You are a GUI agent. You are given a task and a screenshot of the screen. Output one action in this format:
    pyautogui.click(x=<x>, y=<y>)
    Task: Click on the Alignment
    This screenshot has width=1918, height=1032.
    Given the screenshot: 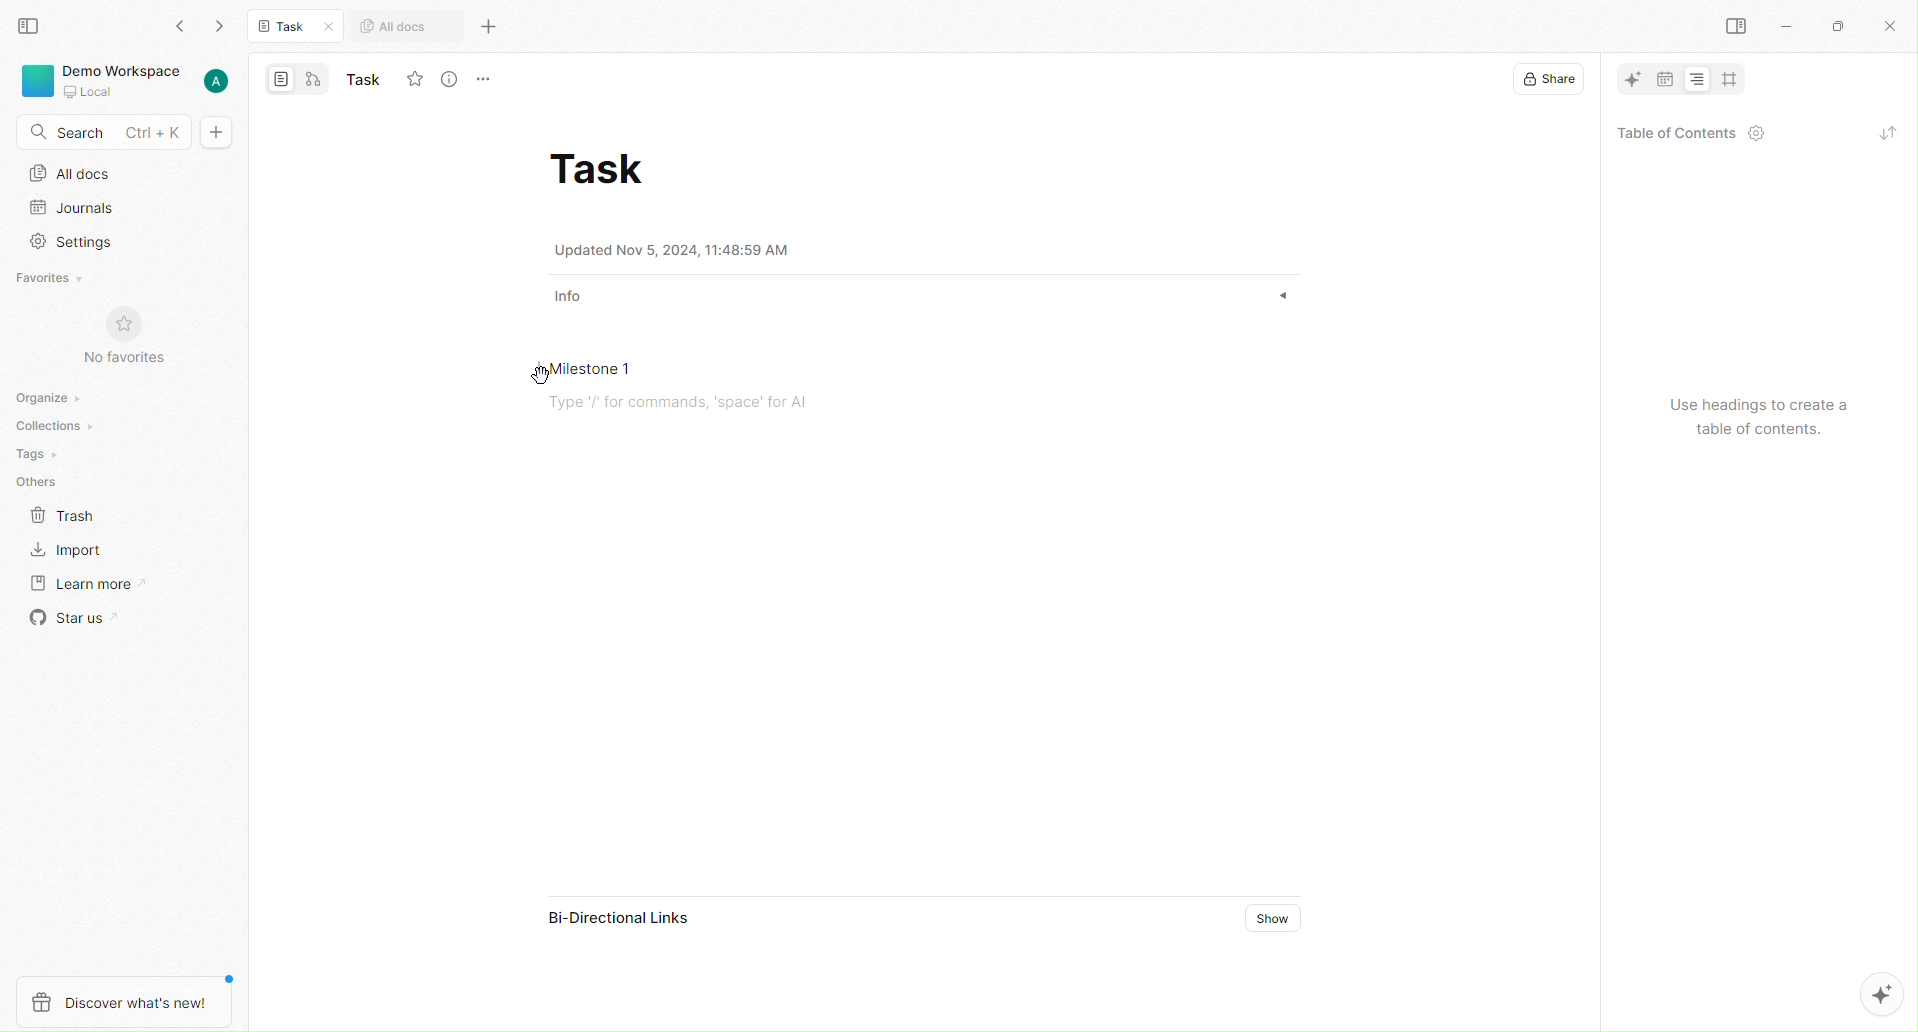 What is the action you would take?
    pyautogui.click(x=1697, y=79)
    